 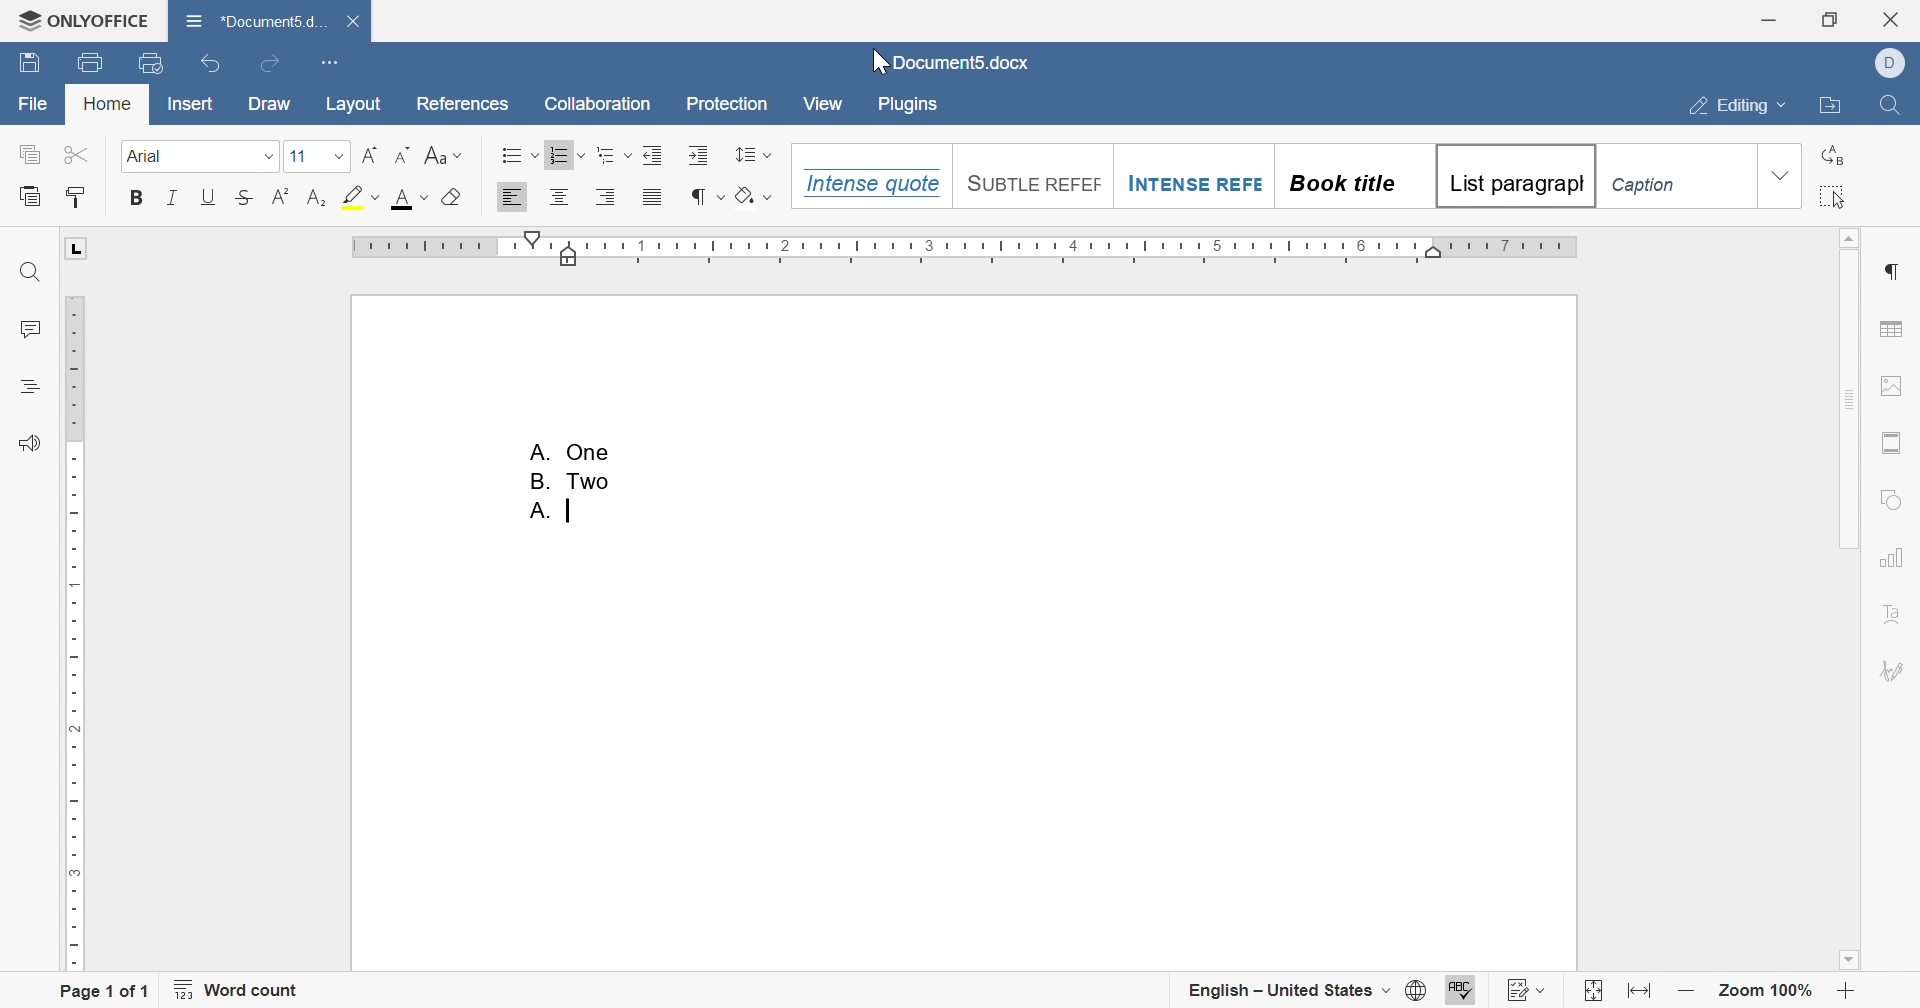 What do you see at coordinates (271, 107) in the screenshot?
I see `draw` at bounding box center [271, 107].